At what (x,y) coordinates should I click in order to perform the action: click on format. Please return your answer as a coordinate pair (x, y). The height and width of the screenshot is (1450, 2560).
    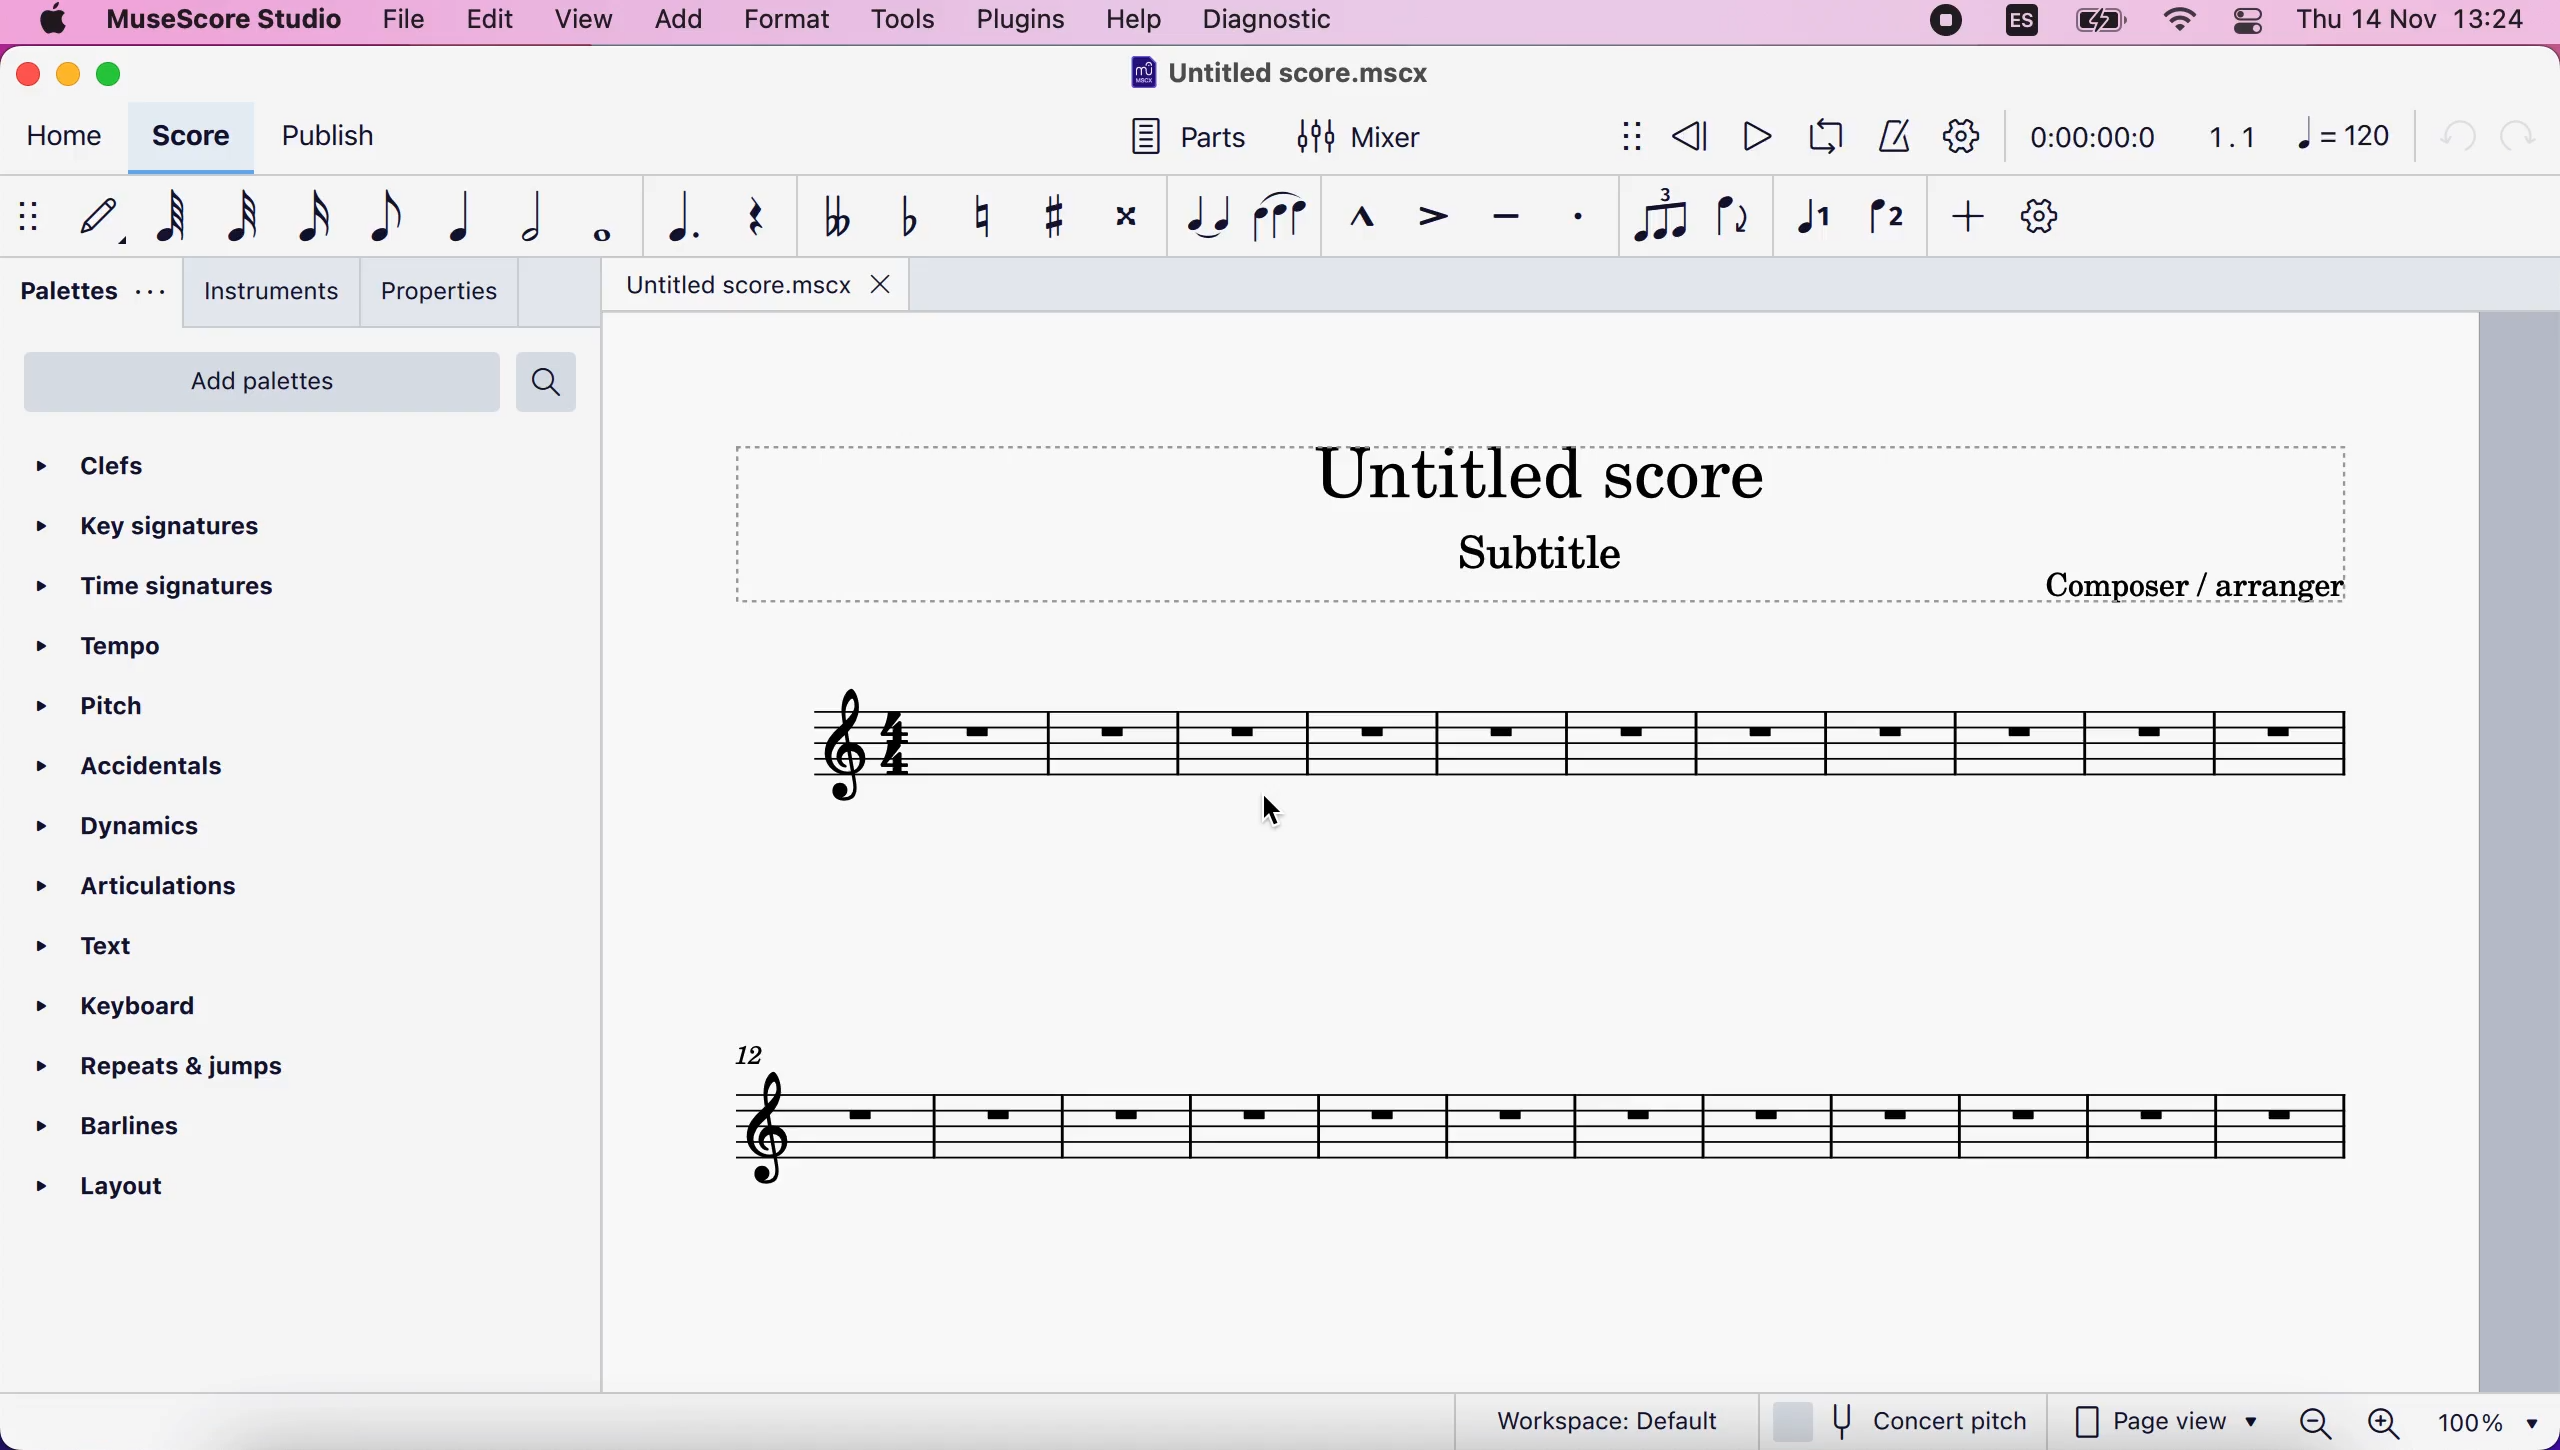
    Looking at the image, I should click on (789, 21).